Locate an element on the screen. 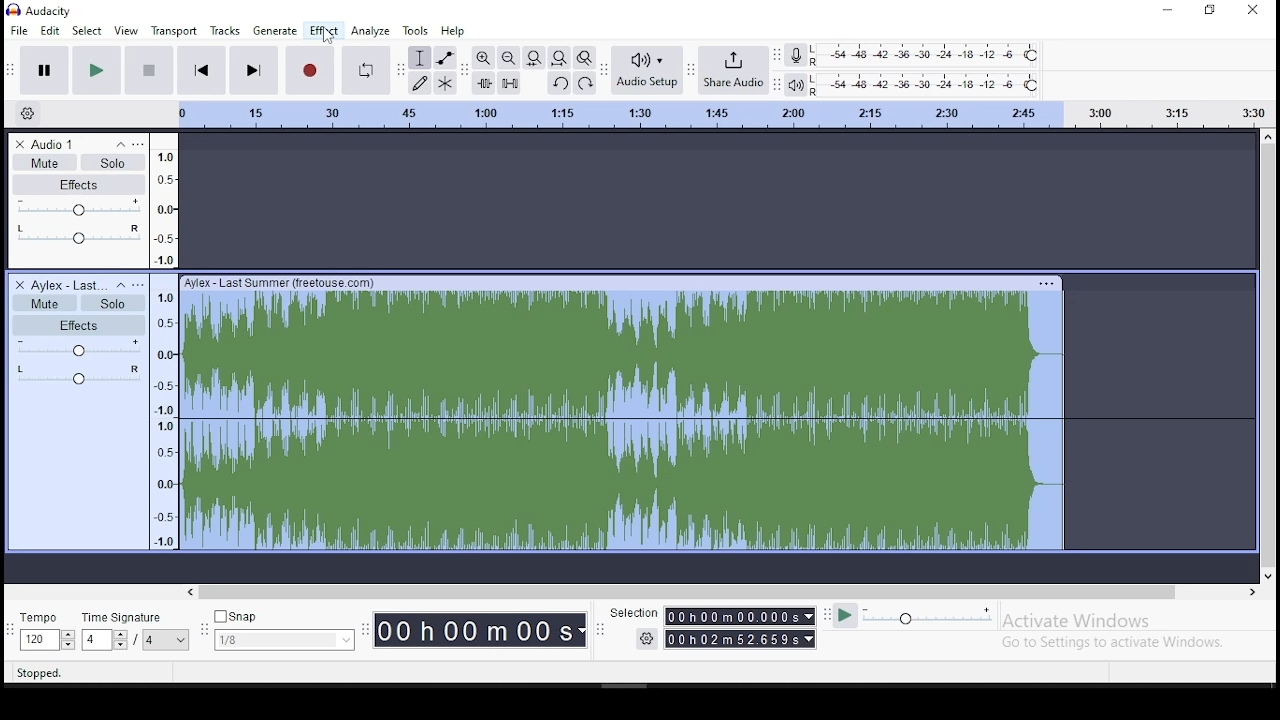 The width and height of the screenshot is (1280, 720). transport is located at coordinates (174, 31).